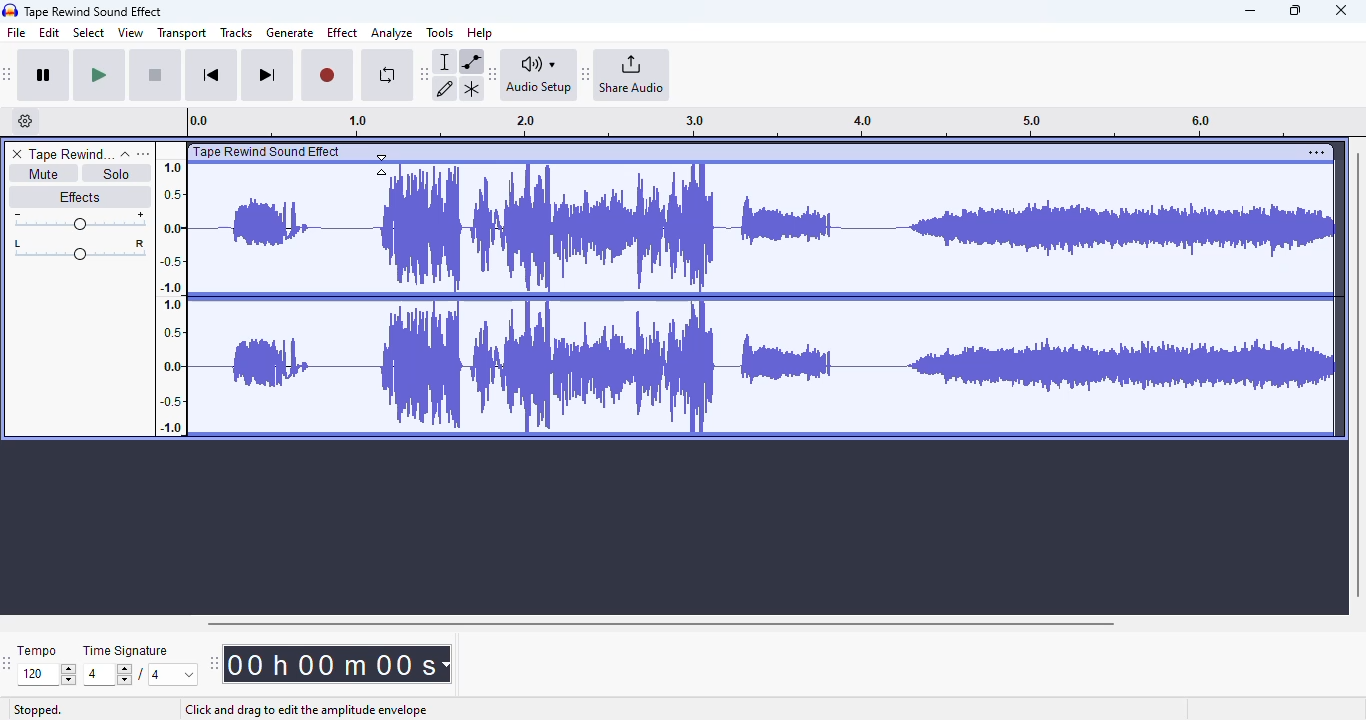 This screenshot has width=1366, height=720. What do you see at coordinates (213, 663) in the screenshot?
I see `Move audacity time toolbar` at bounding box center [213, 663].